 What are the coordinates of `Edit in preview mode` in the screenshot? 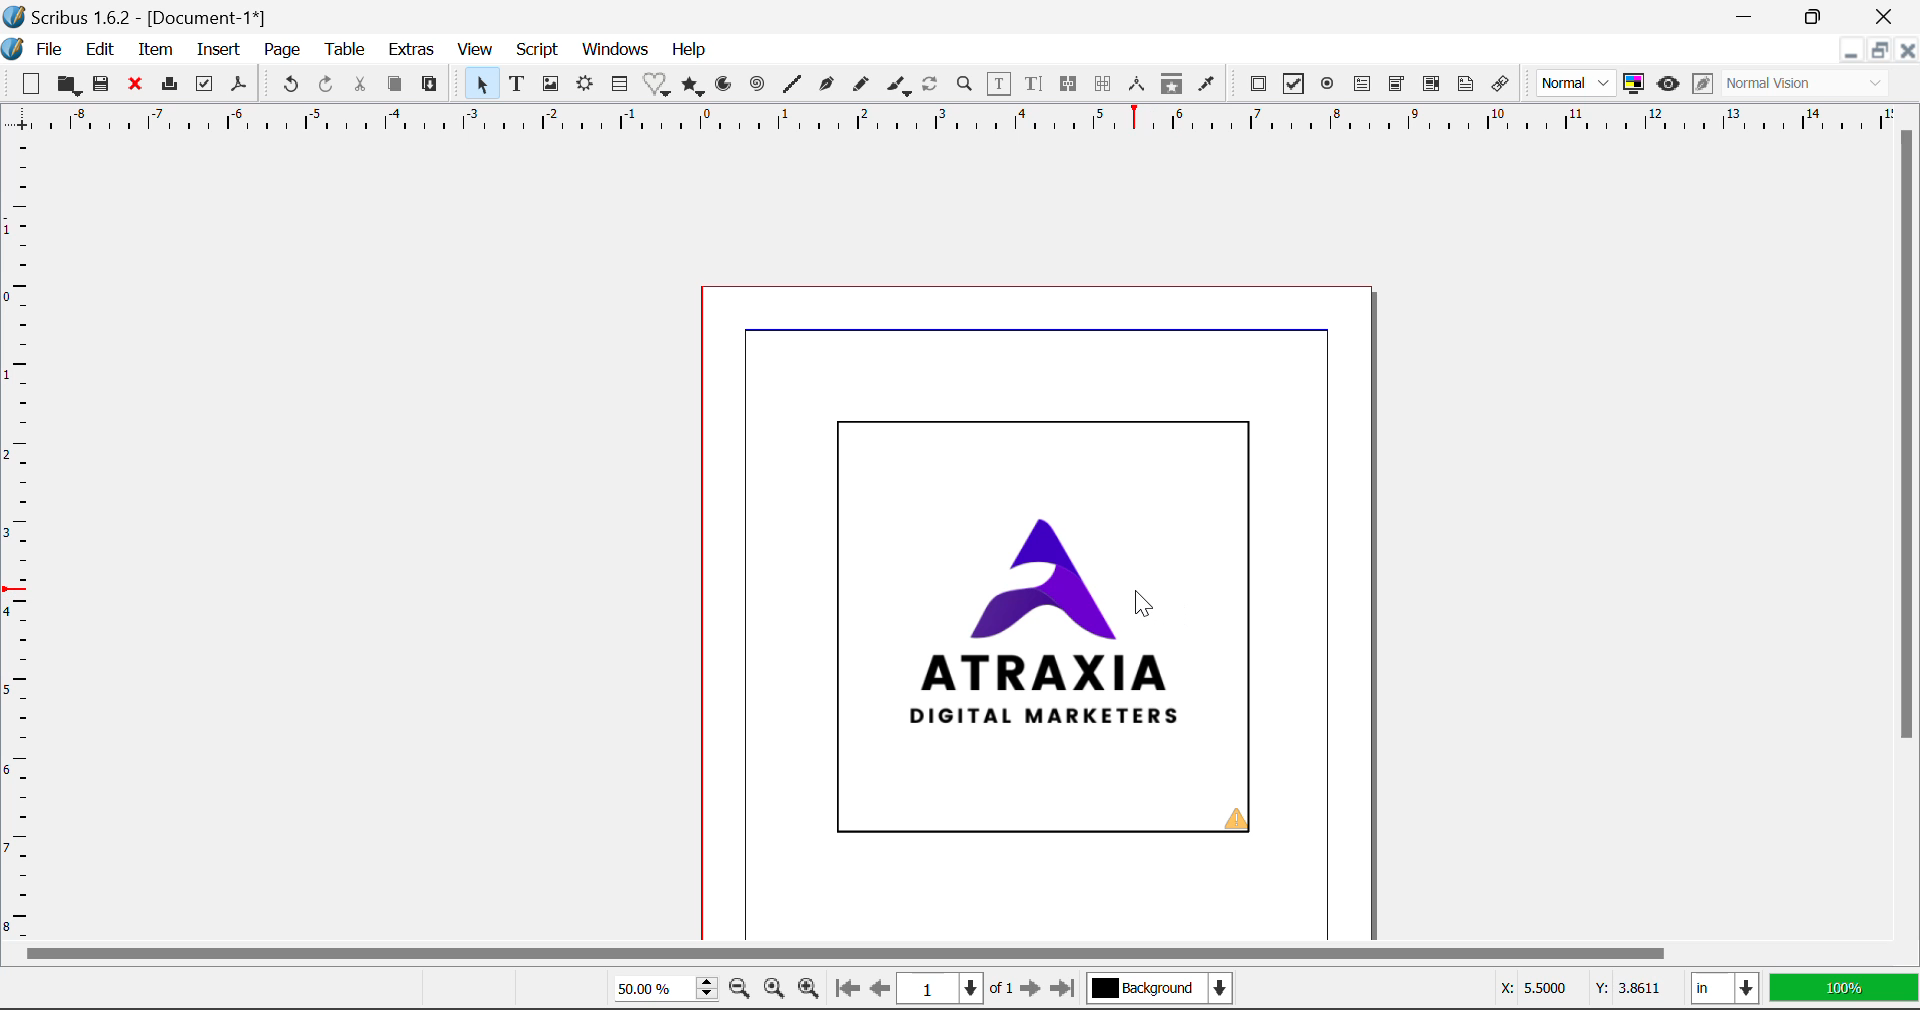 It's located at (1703, 87).